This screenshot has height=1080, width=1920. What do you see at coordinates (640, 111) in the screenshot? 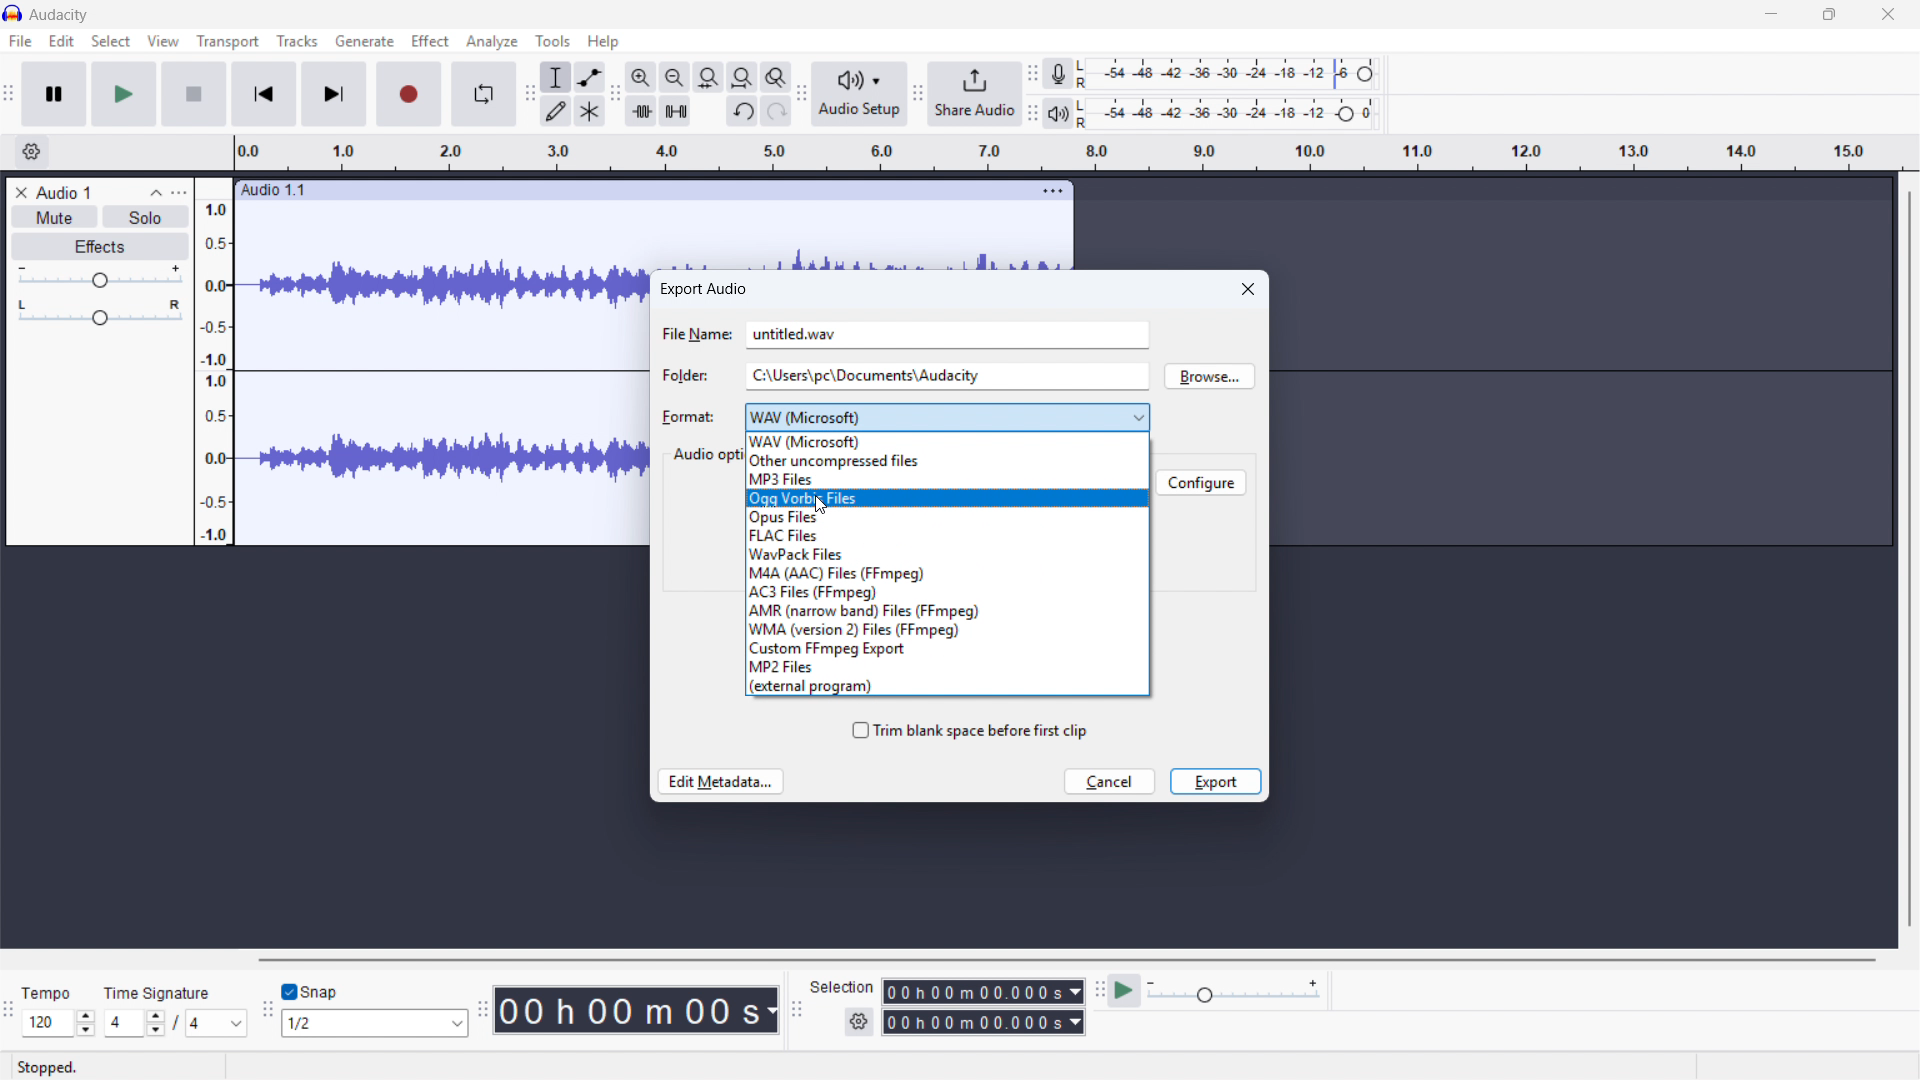
I see `Trim audio outside selection ` at bounding box center [640, 111].